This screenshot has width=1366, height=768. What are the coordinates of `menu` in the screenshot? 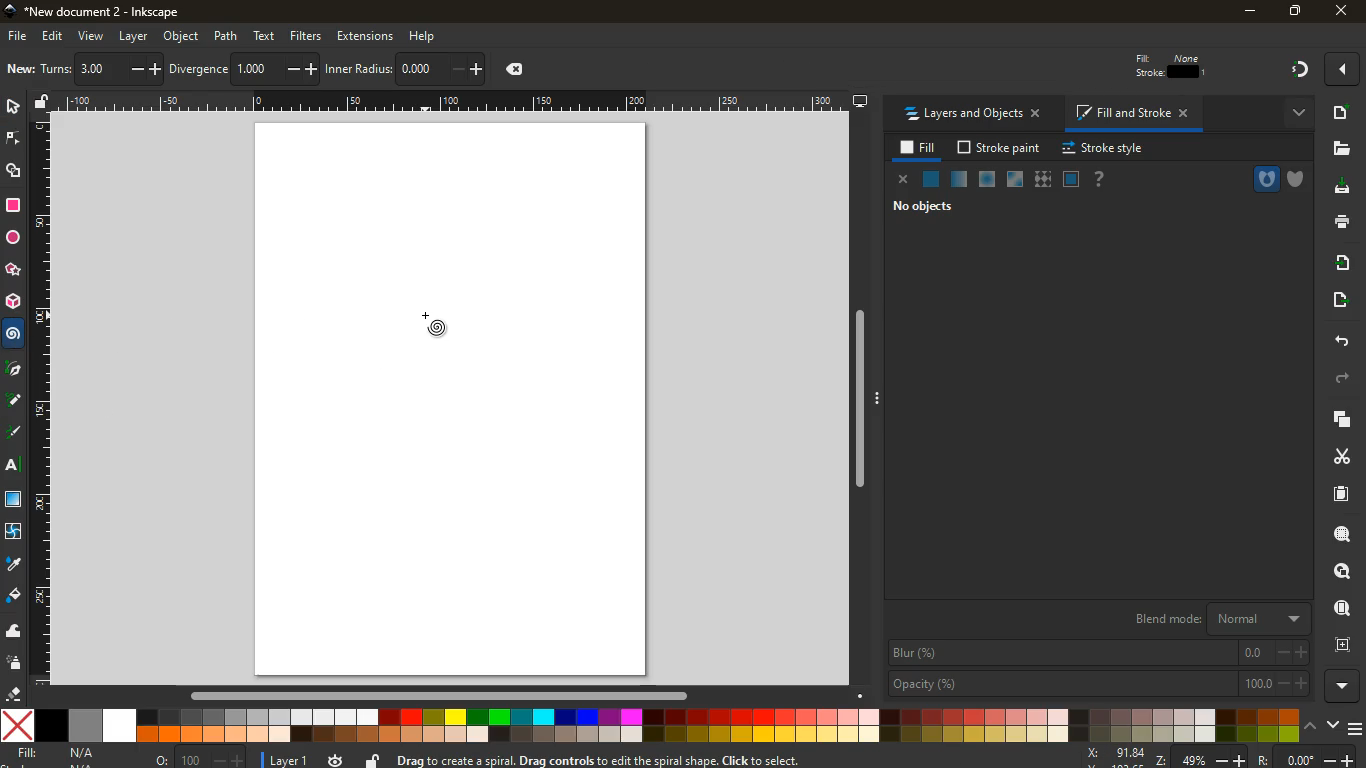 It's located at (1357, 729).